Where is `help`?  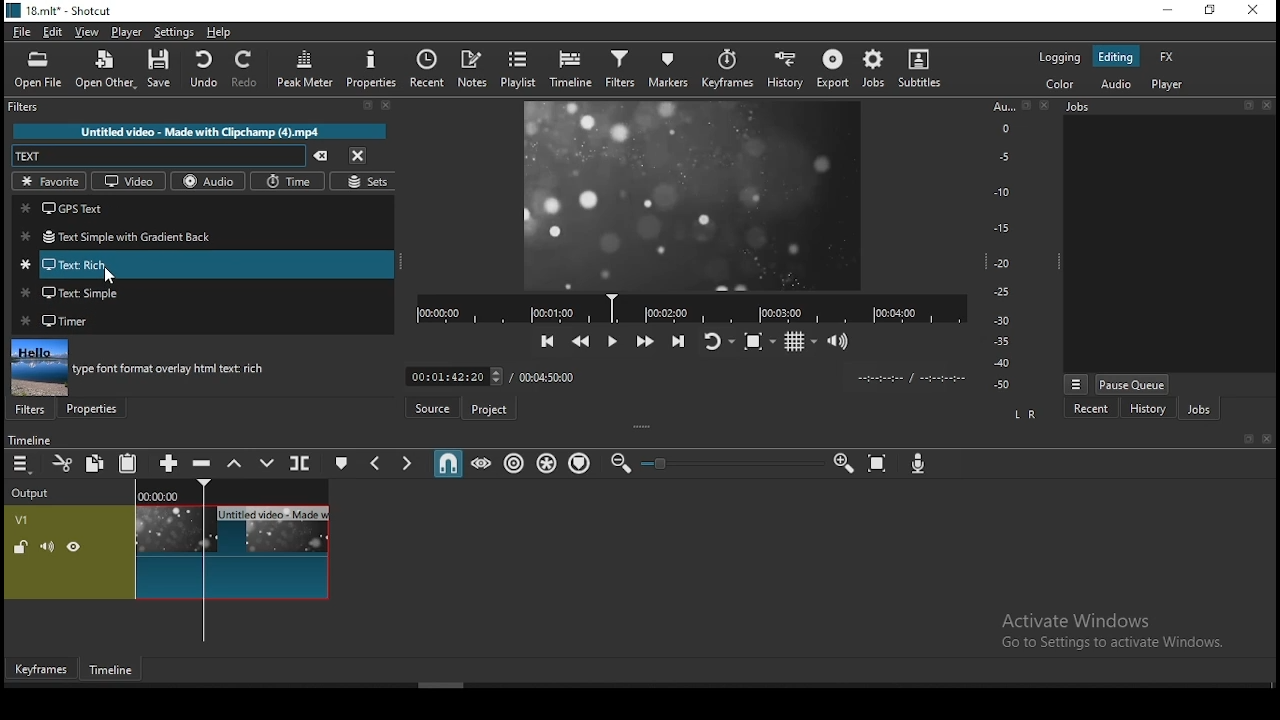 help is located at coordinates (219, 33).